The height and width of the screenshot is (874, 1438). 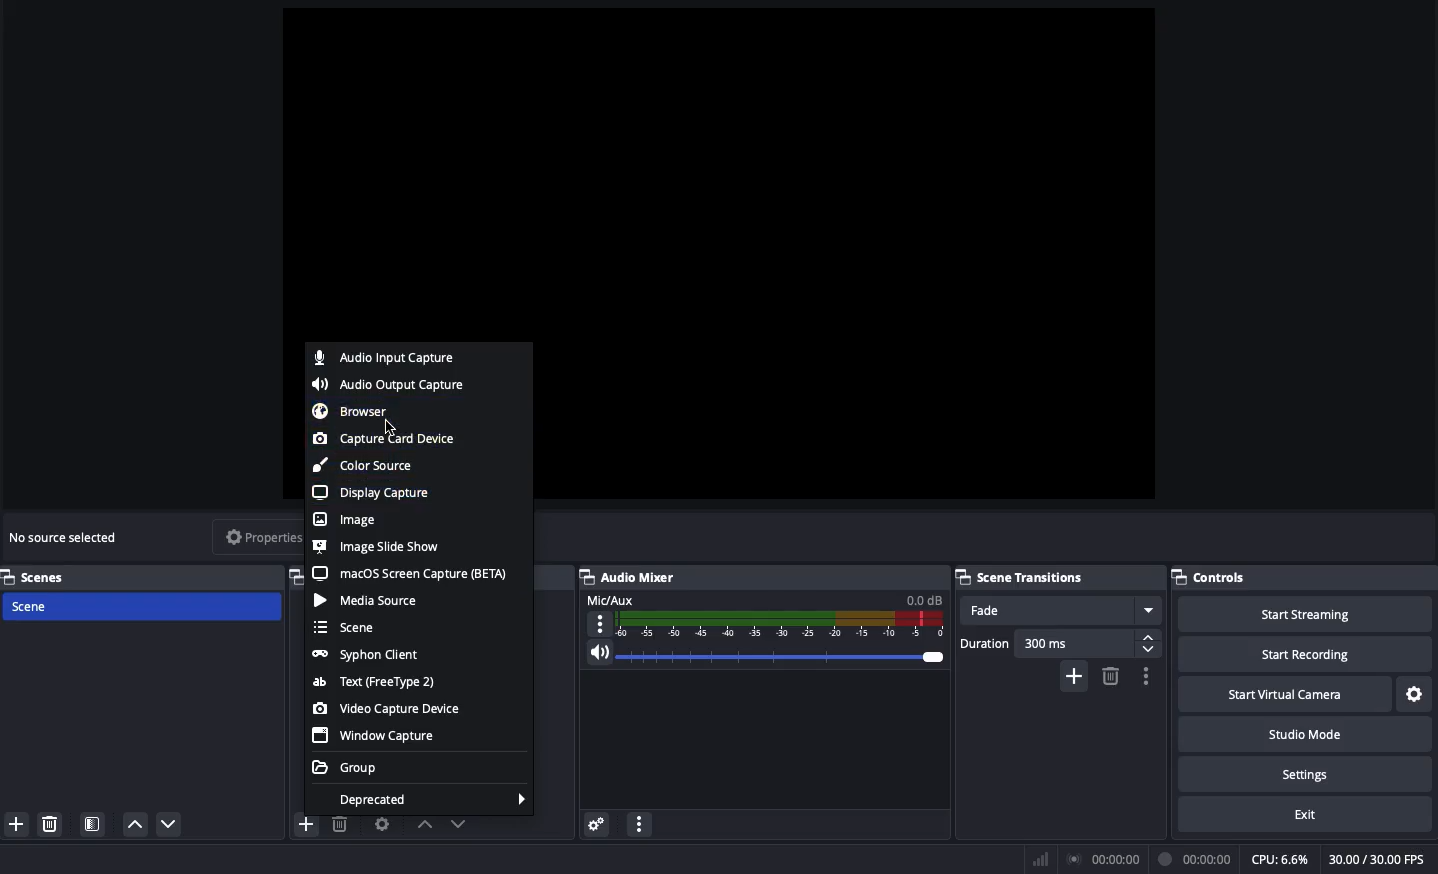 I want to click on Settings, so click(x=1417, y=694).